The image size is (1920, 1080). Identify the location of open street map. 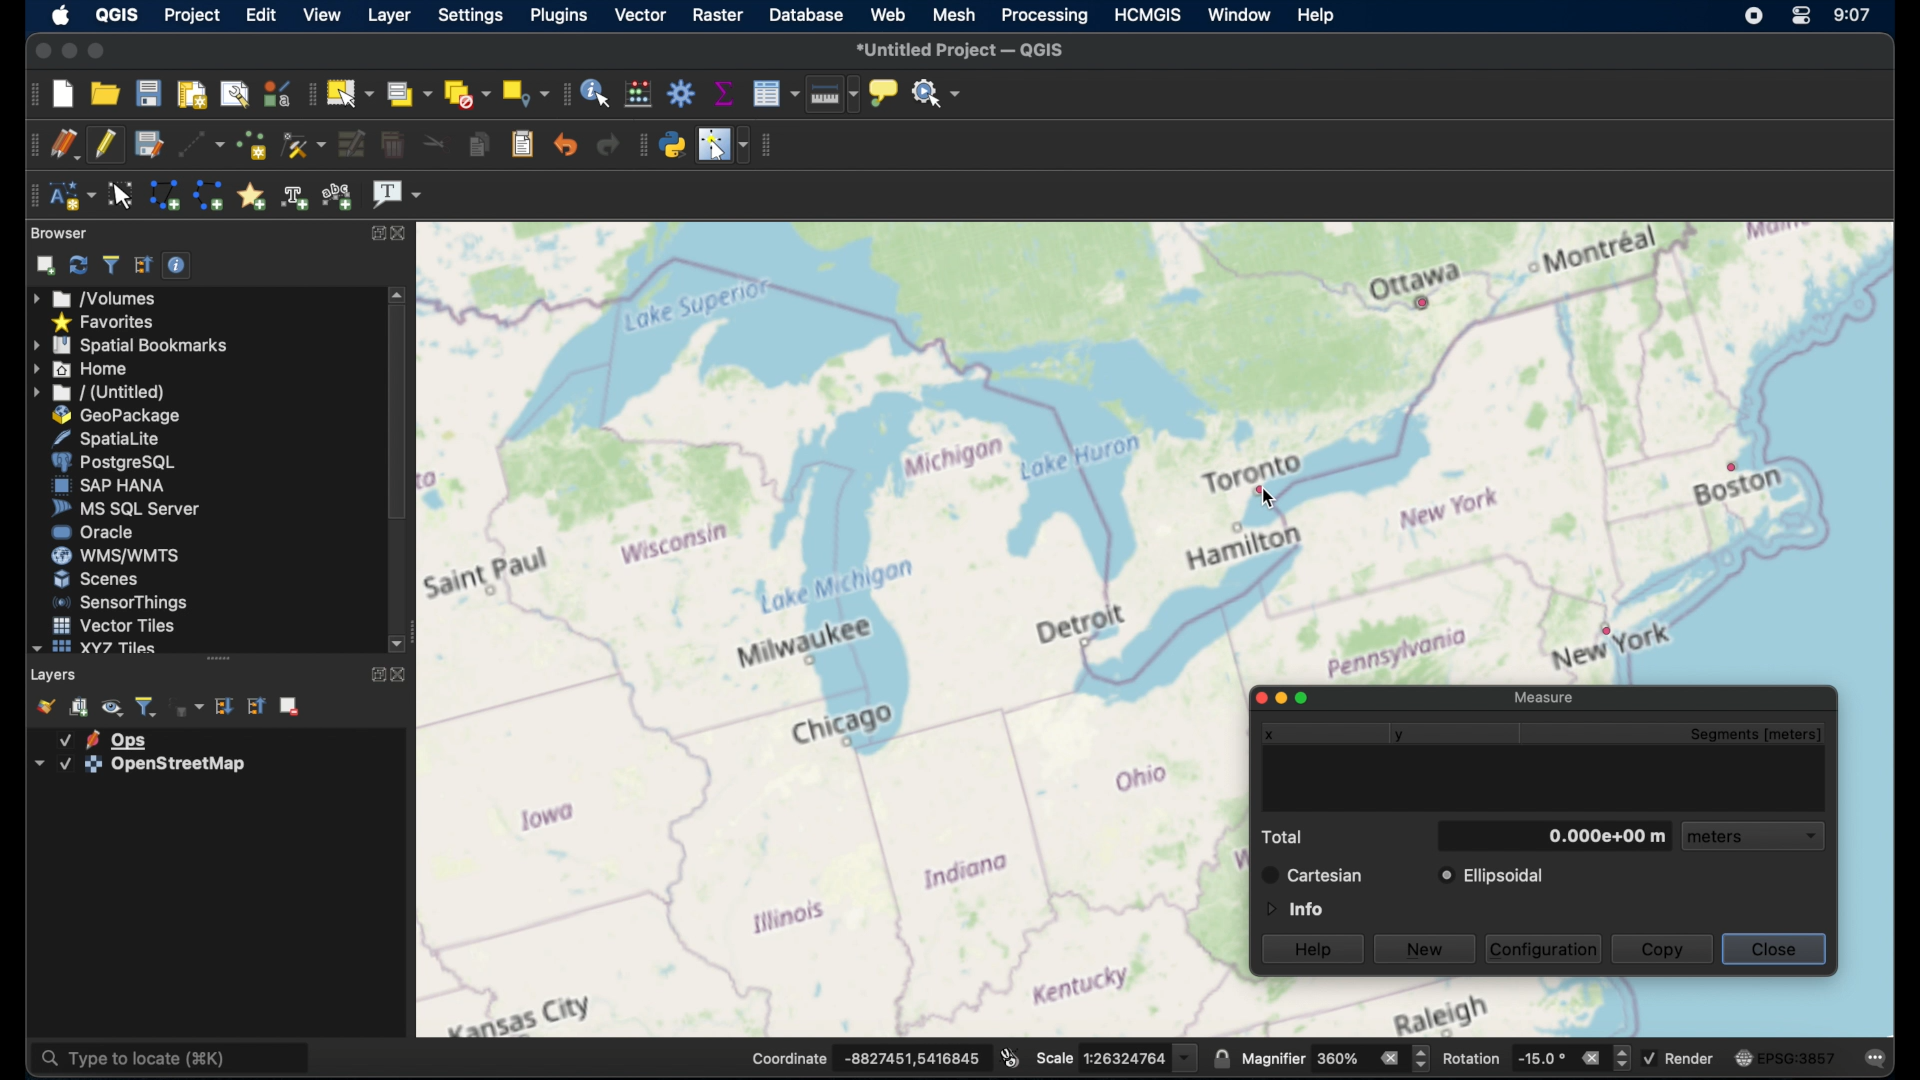
(1673, 306).